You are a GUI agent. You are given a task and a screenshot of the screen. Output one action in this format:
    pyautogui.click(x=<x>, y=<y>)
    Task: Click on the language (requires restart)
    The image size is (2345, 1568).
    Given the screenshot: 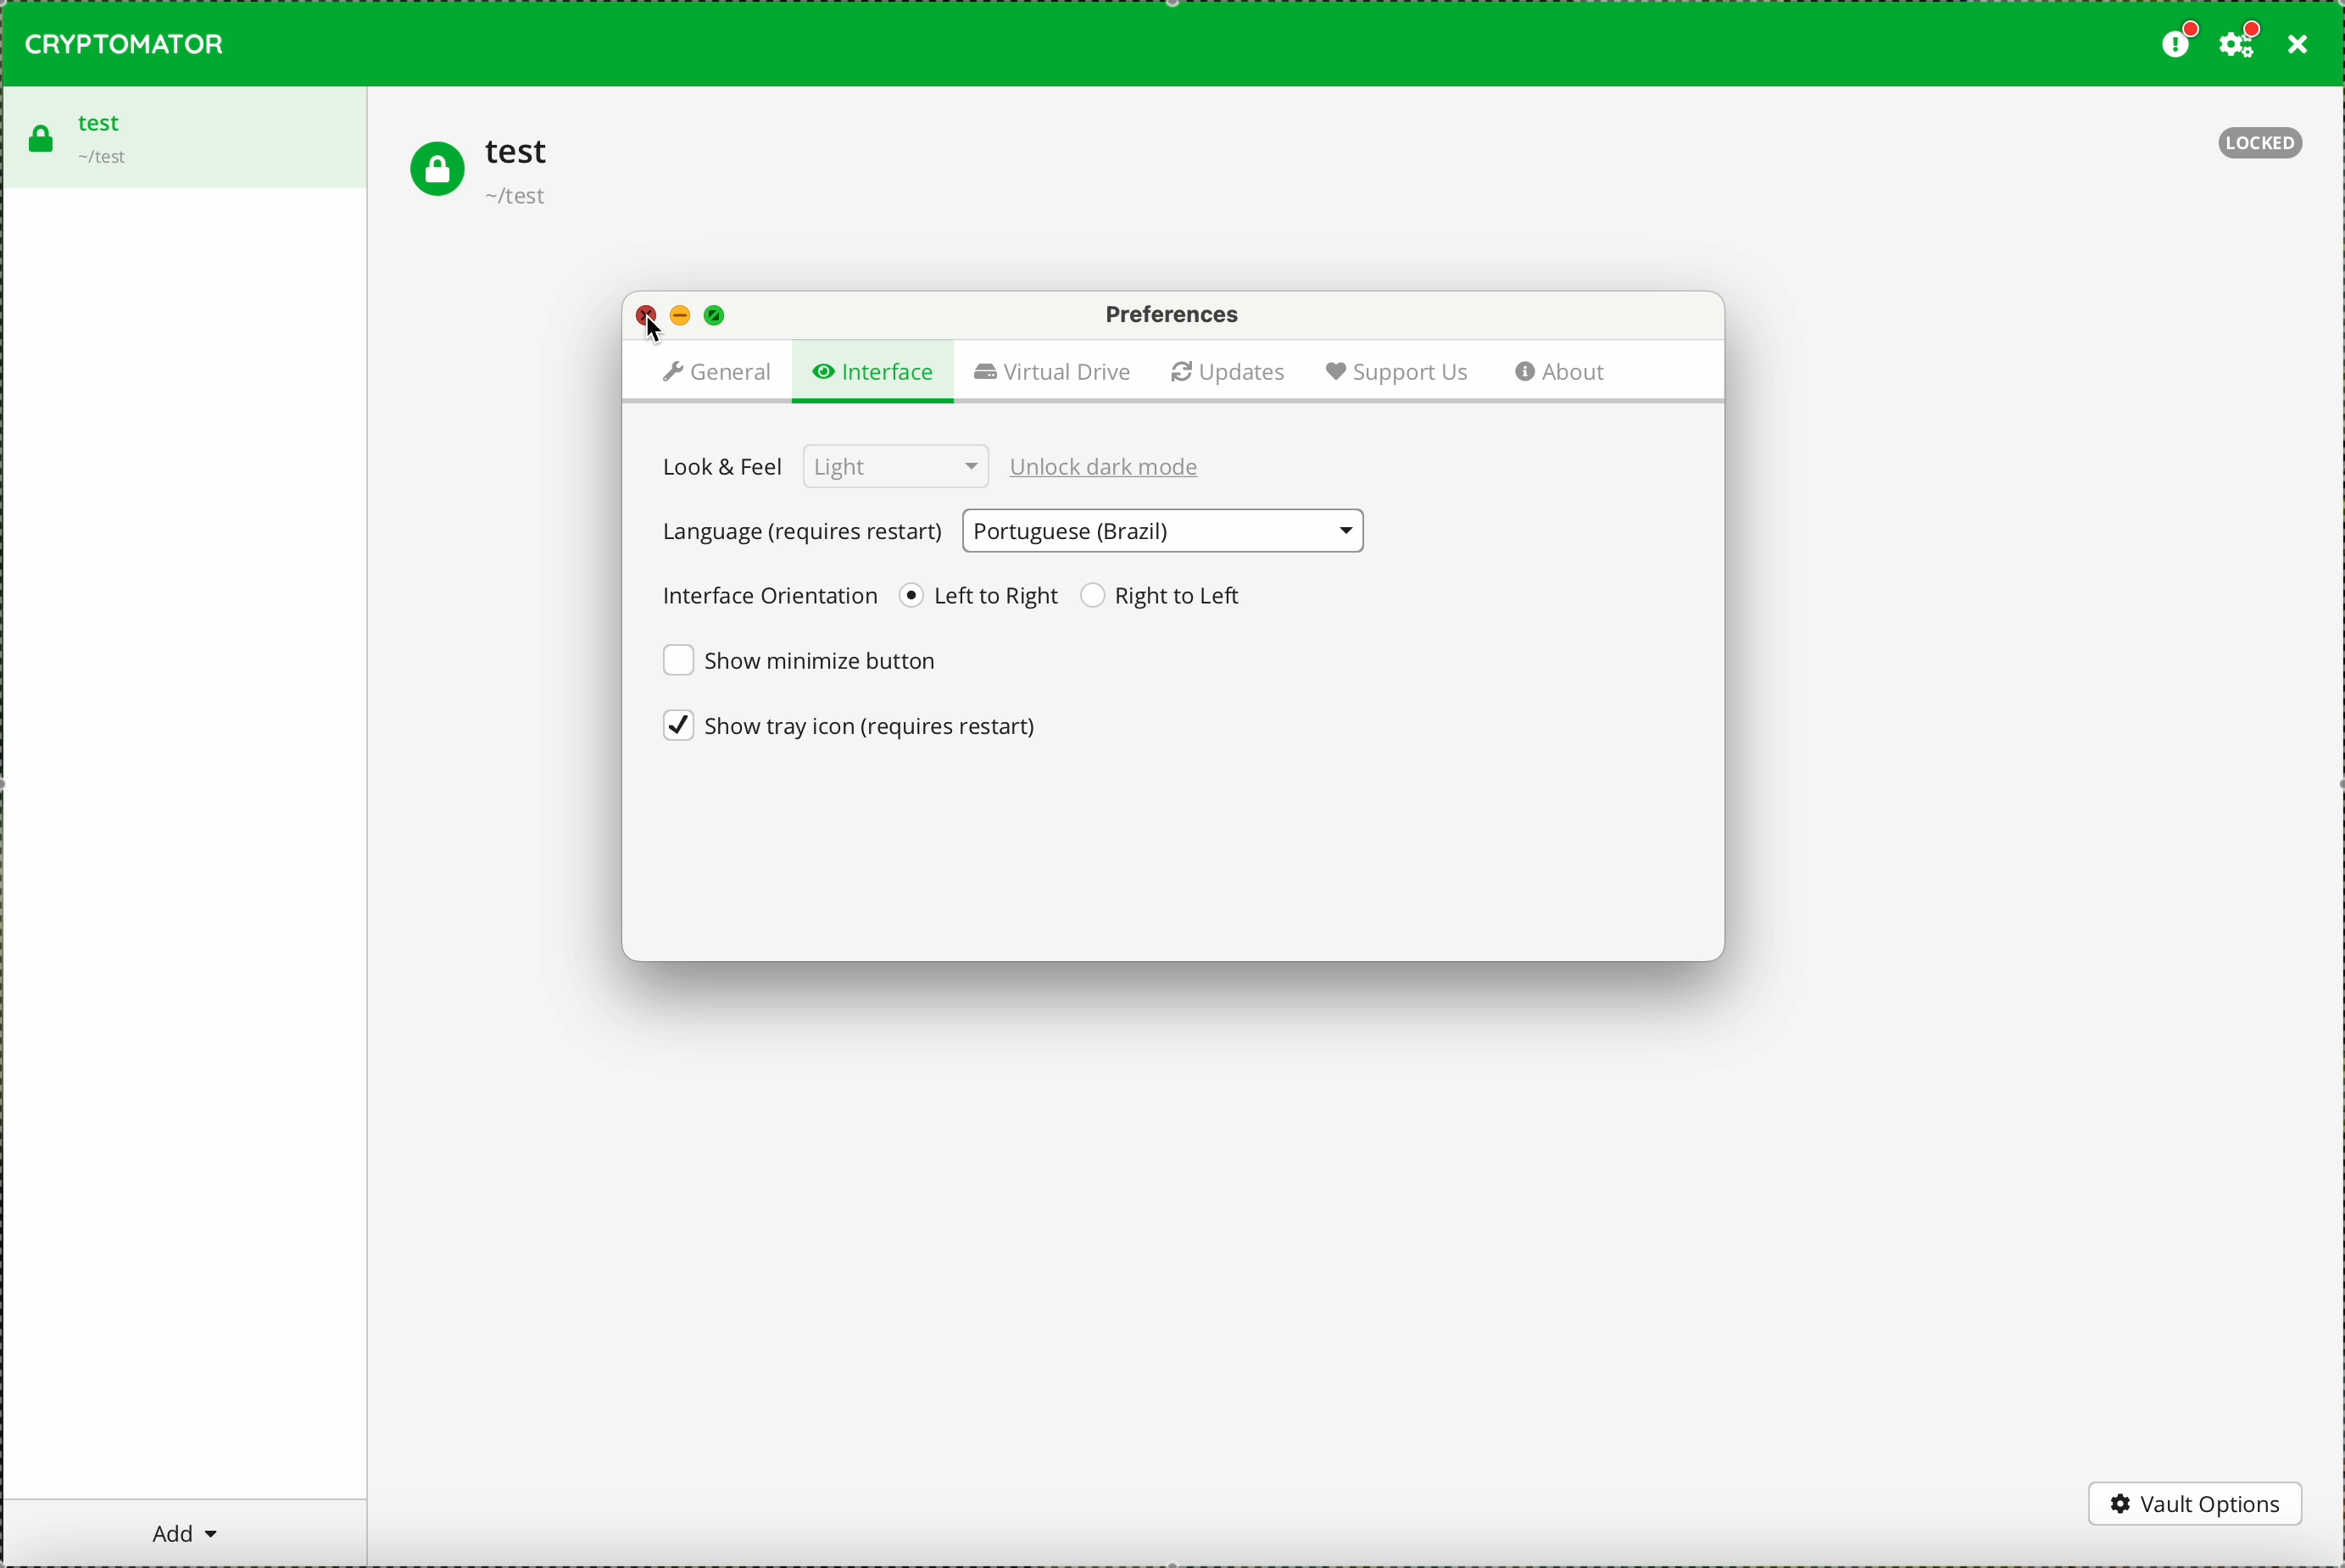 What is the action you would take?
    pyautogui.click(x=799, y=538)
    